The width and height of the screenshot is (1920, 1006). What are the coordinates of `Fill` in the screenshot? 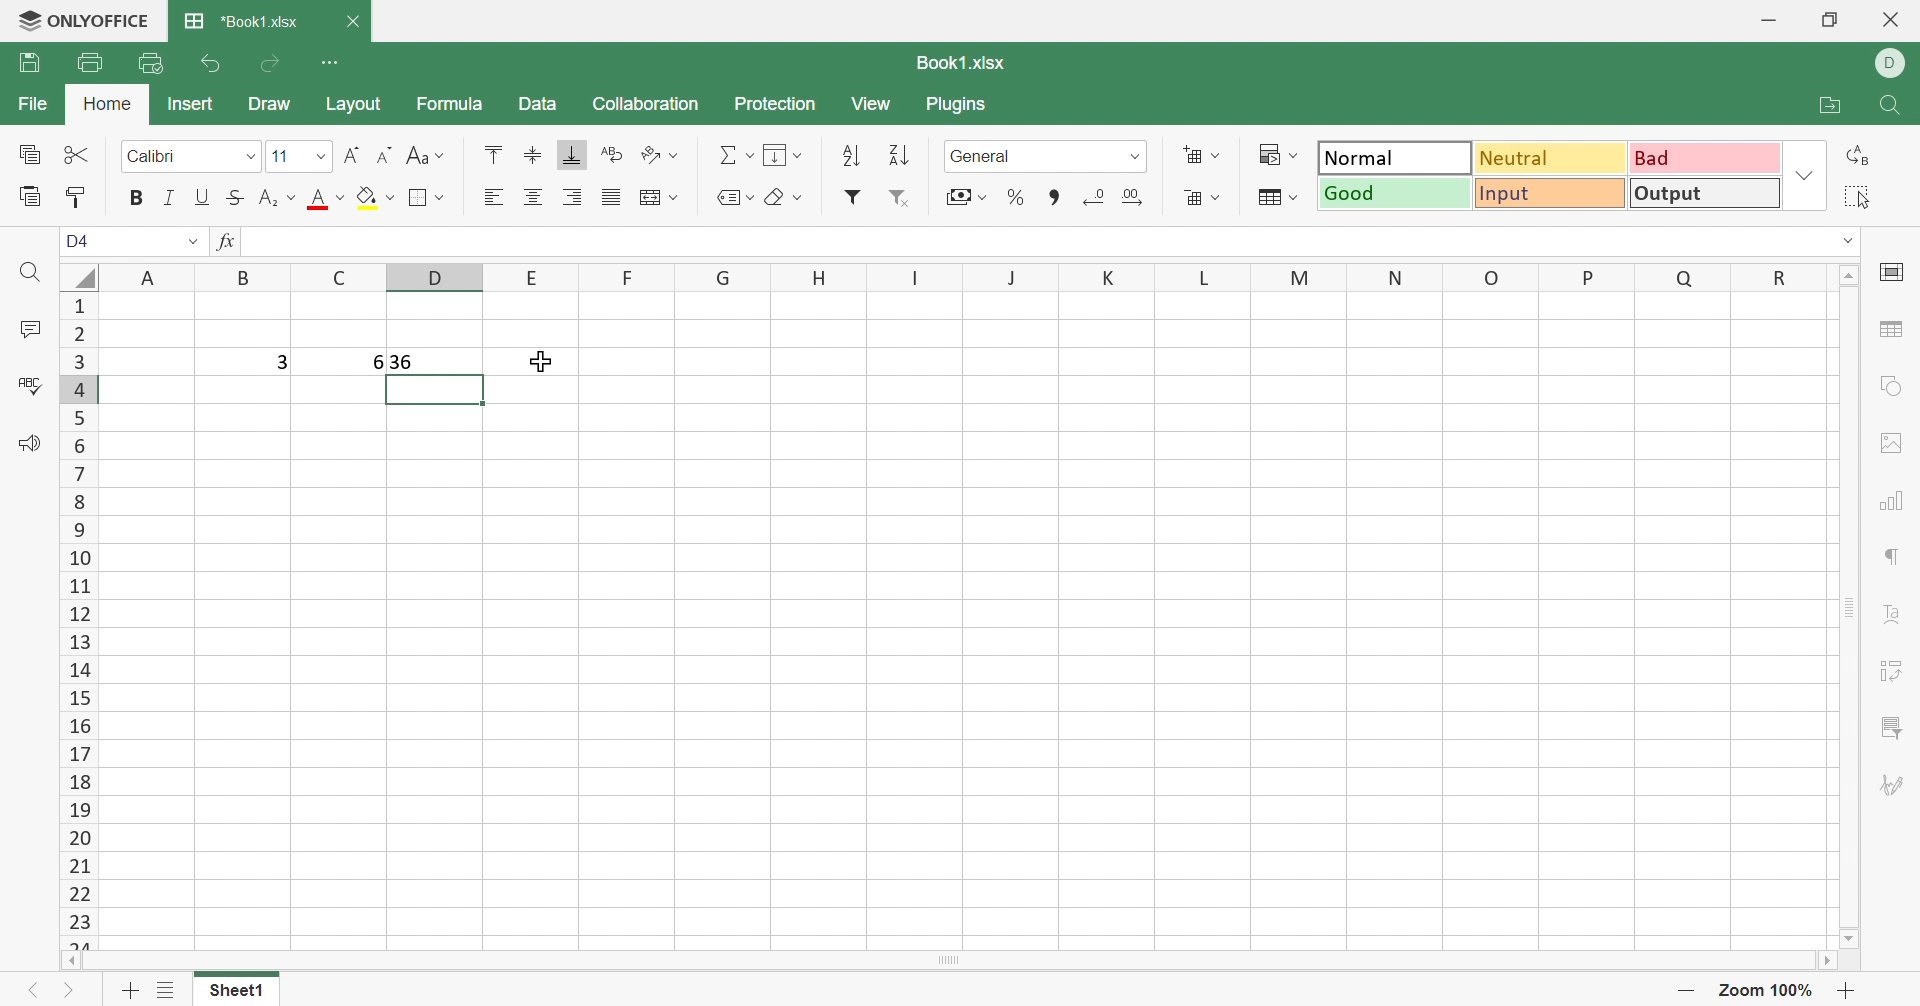 It's located at (785, 157).